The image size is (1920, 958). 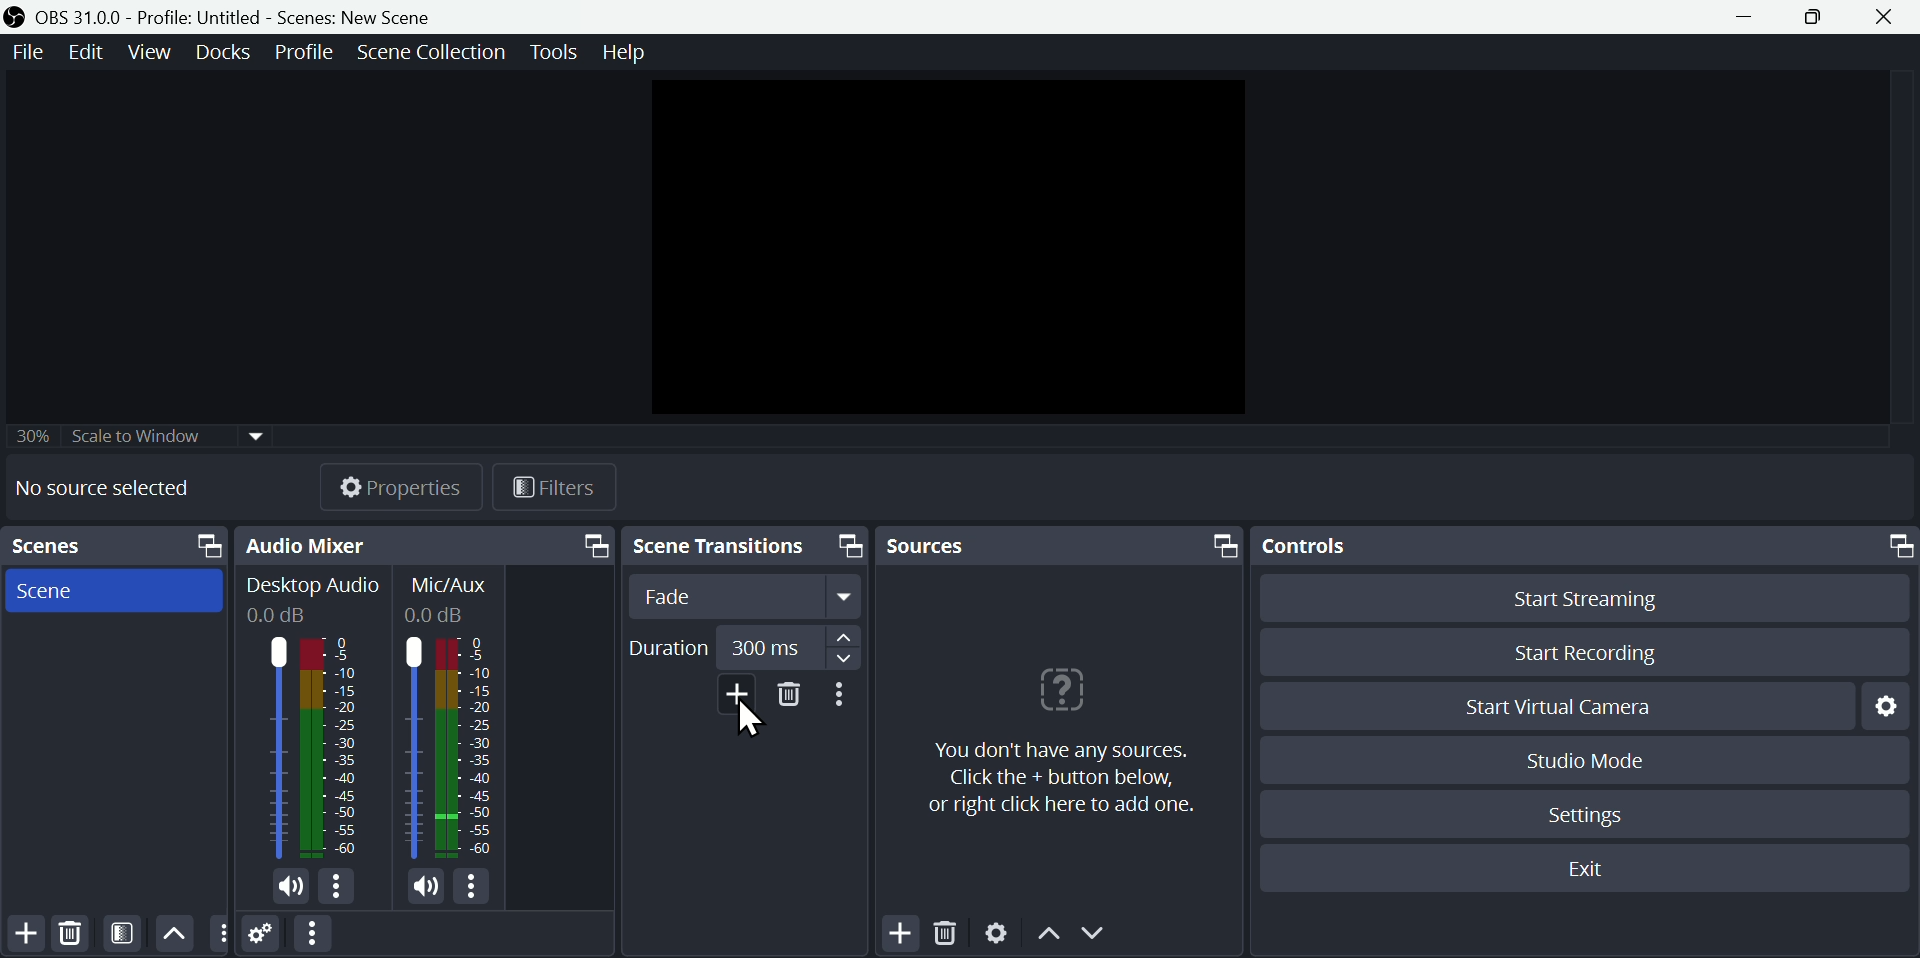 I want to click on Controls, so click(x=1583, y=546).